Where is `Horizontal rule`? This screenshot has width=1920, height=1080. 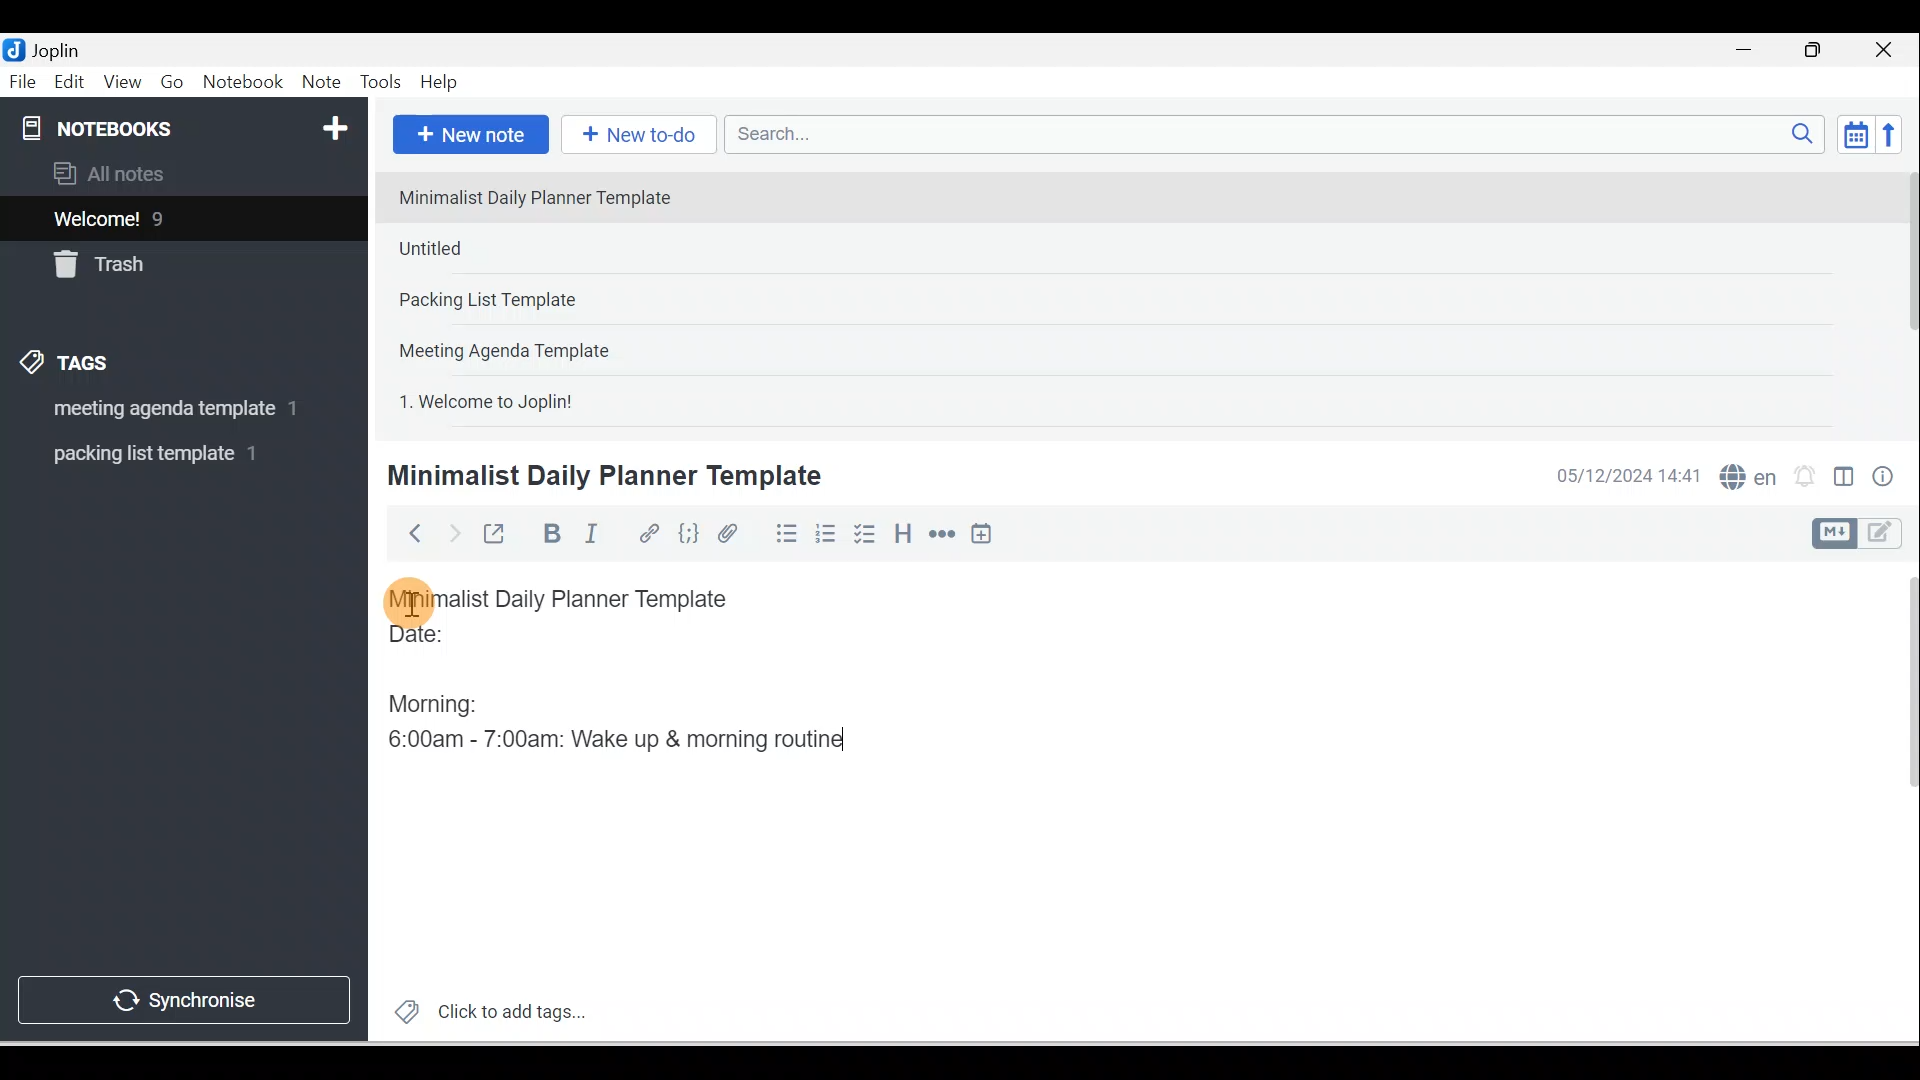 Horizontal rule is located at coordinates (944, 534).